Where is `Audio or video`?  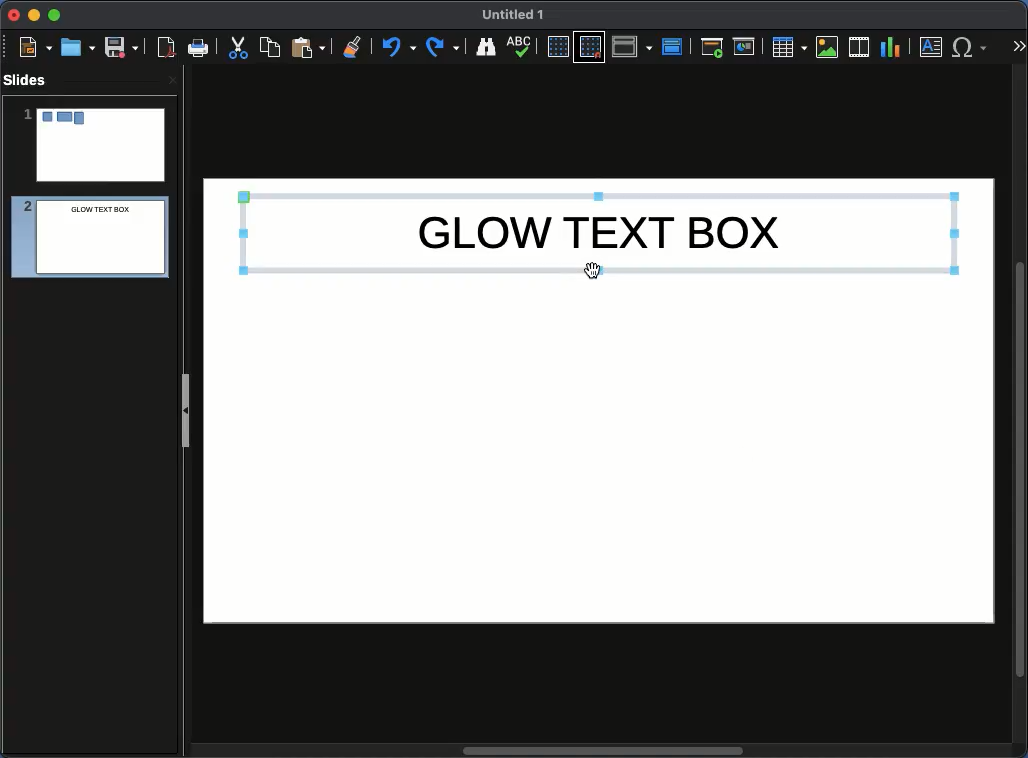
Audio or video is located at coordinates (860, 47).